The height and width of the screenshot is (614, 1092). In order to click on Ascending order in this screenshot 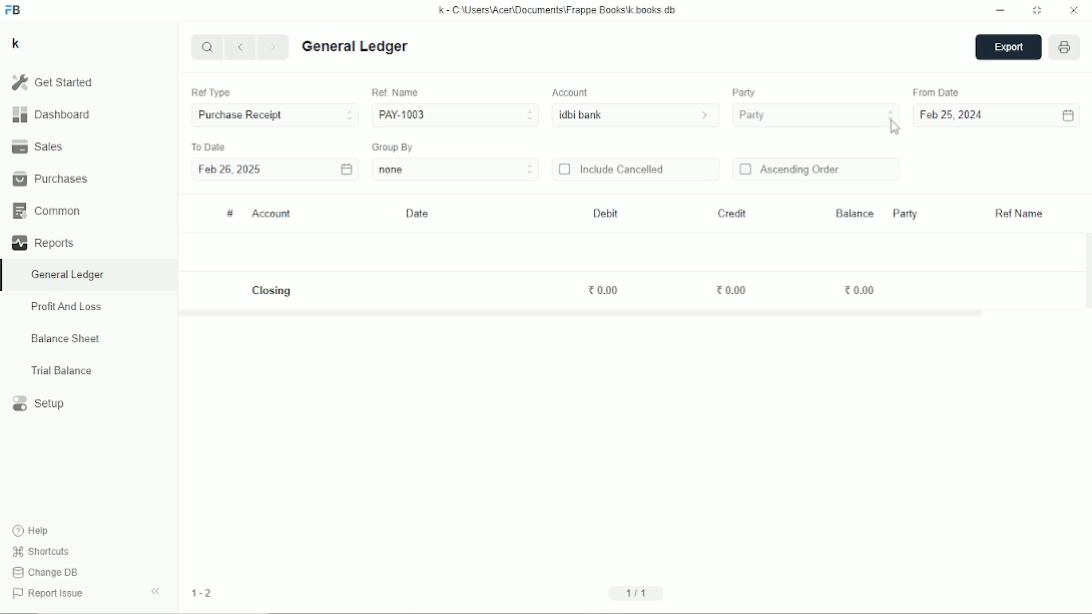, I will do `click(790, 170)`.